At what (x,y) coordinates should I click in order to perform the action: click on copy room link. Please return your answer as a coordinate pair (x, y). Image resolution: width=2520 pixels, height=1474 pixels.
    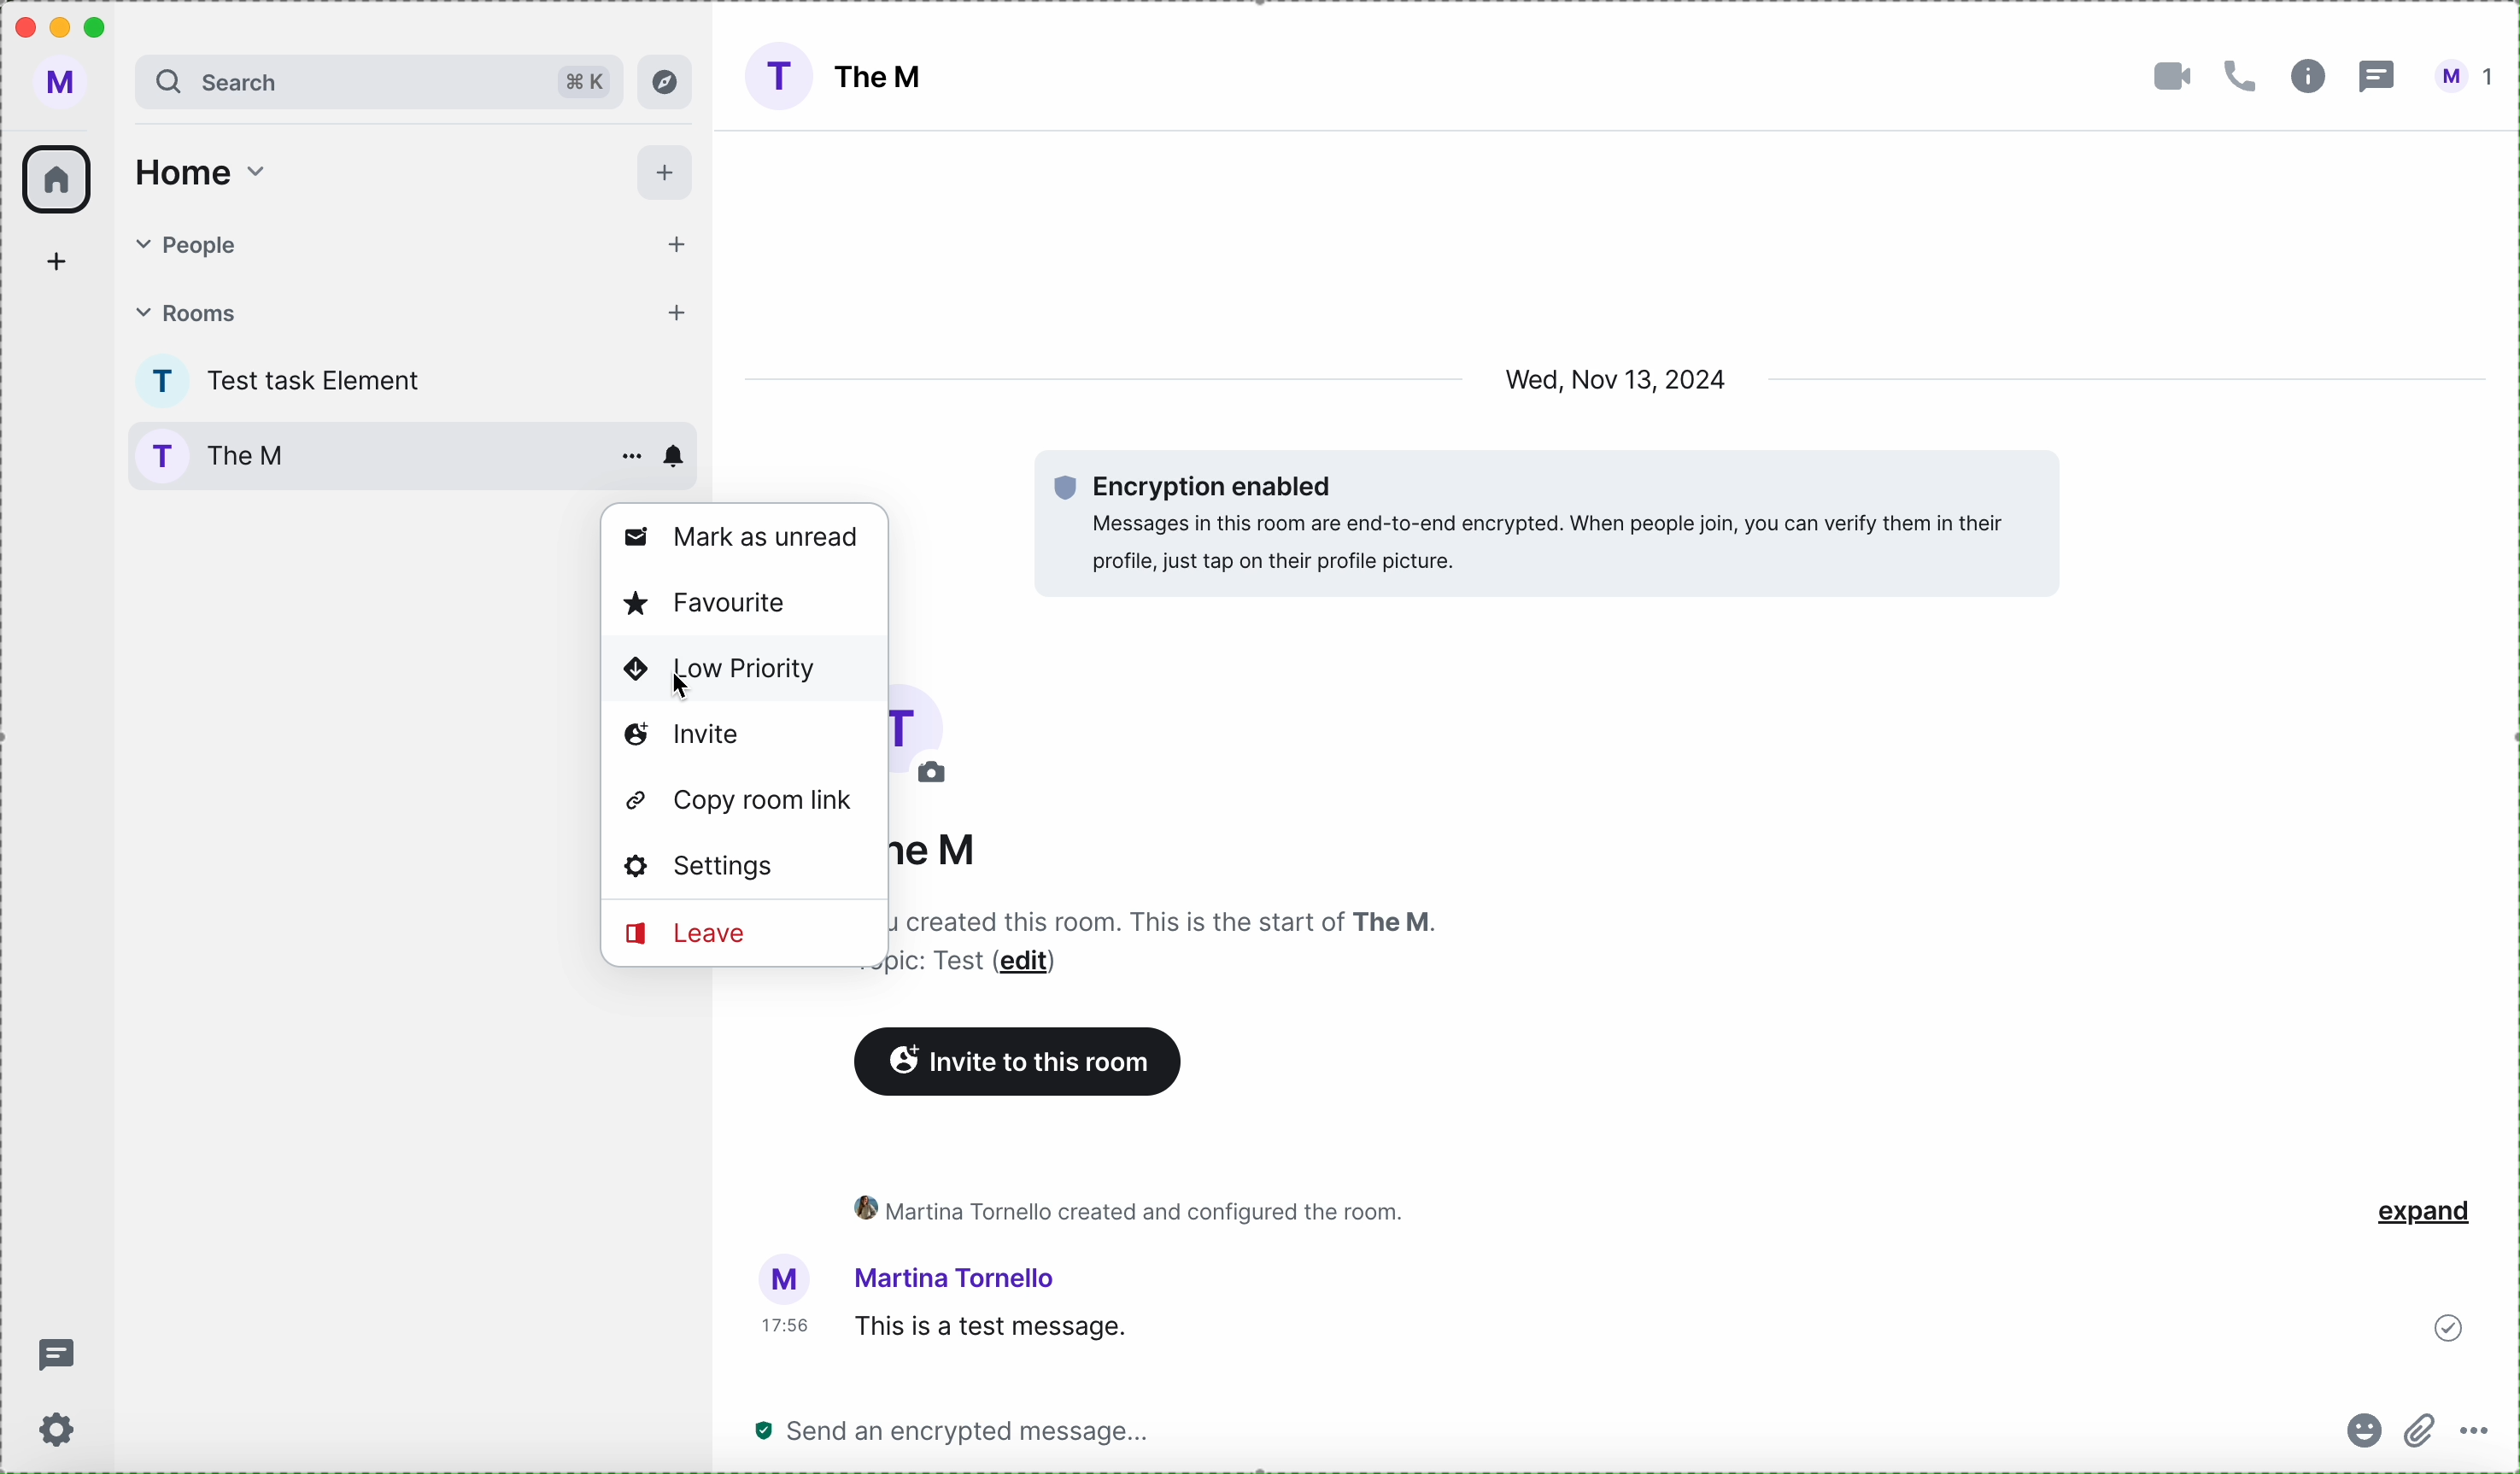
    Looking at the image, I should click on (743, 801).